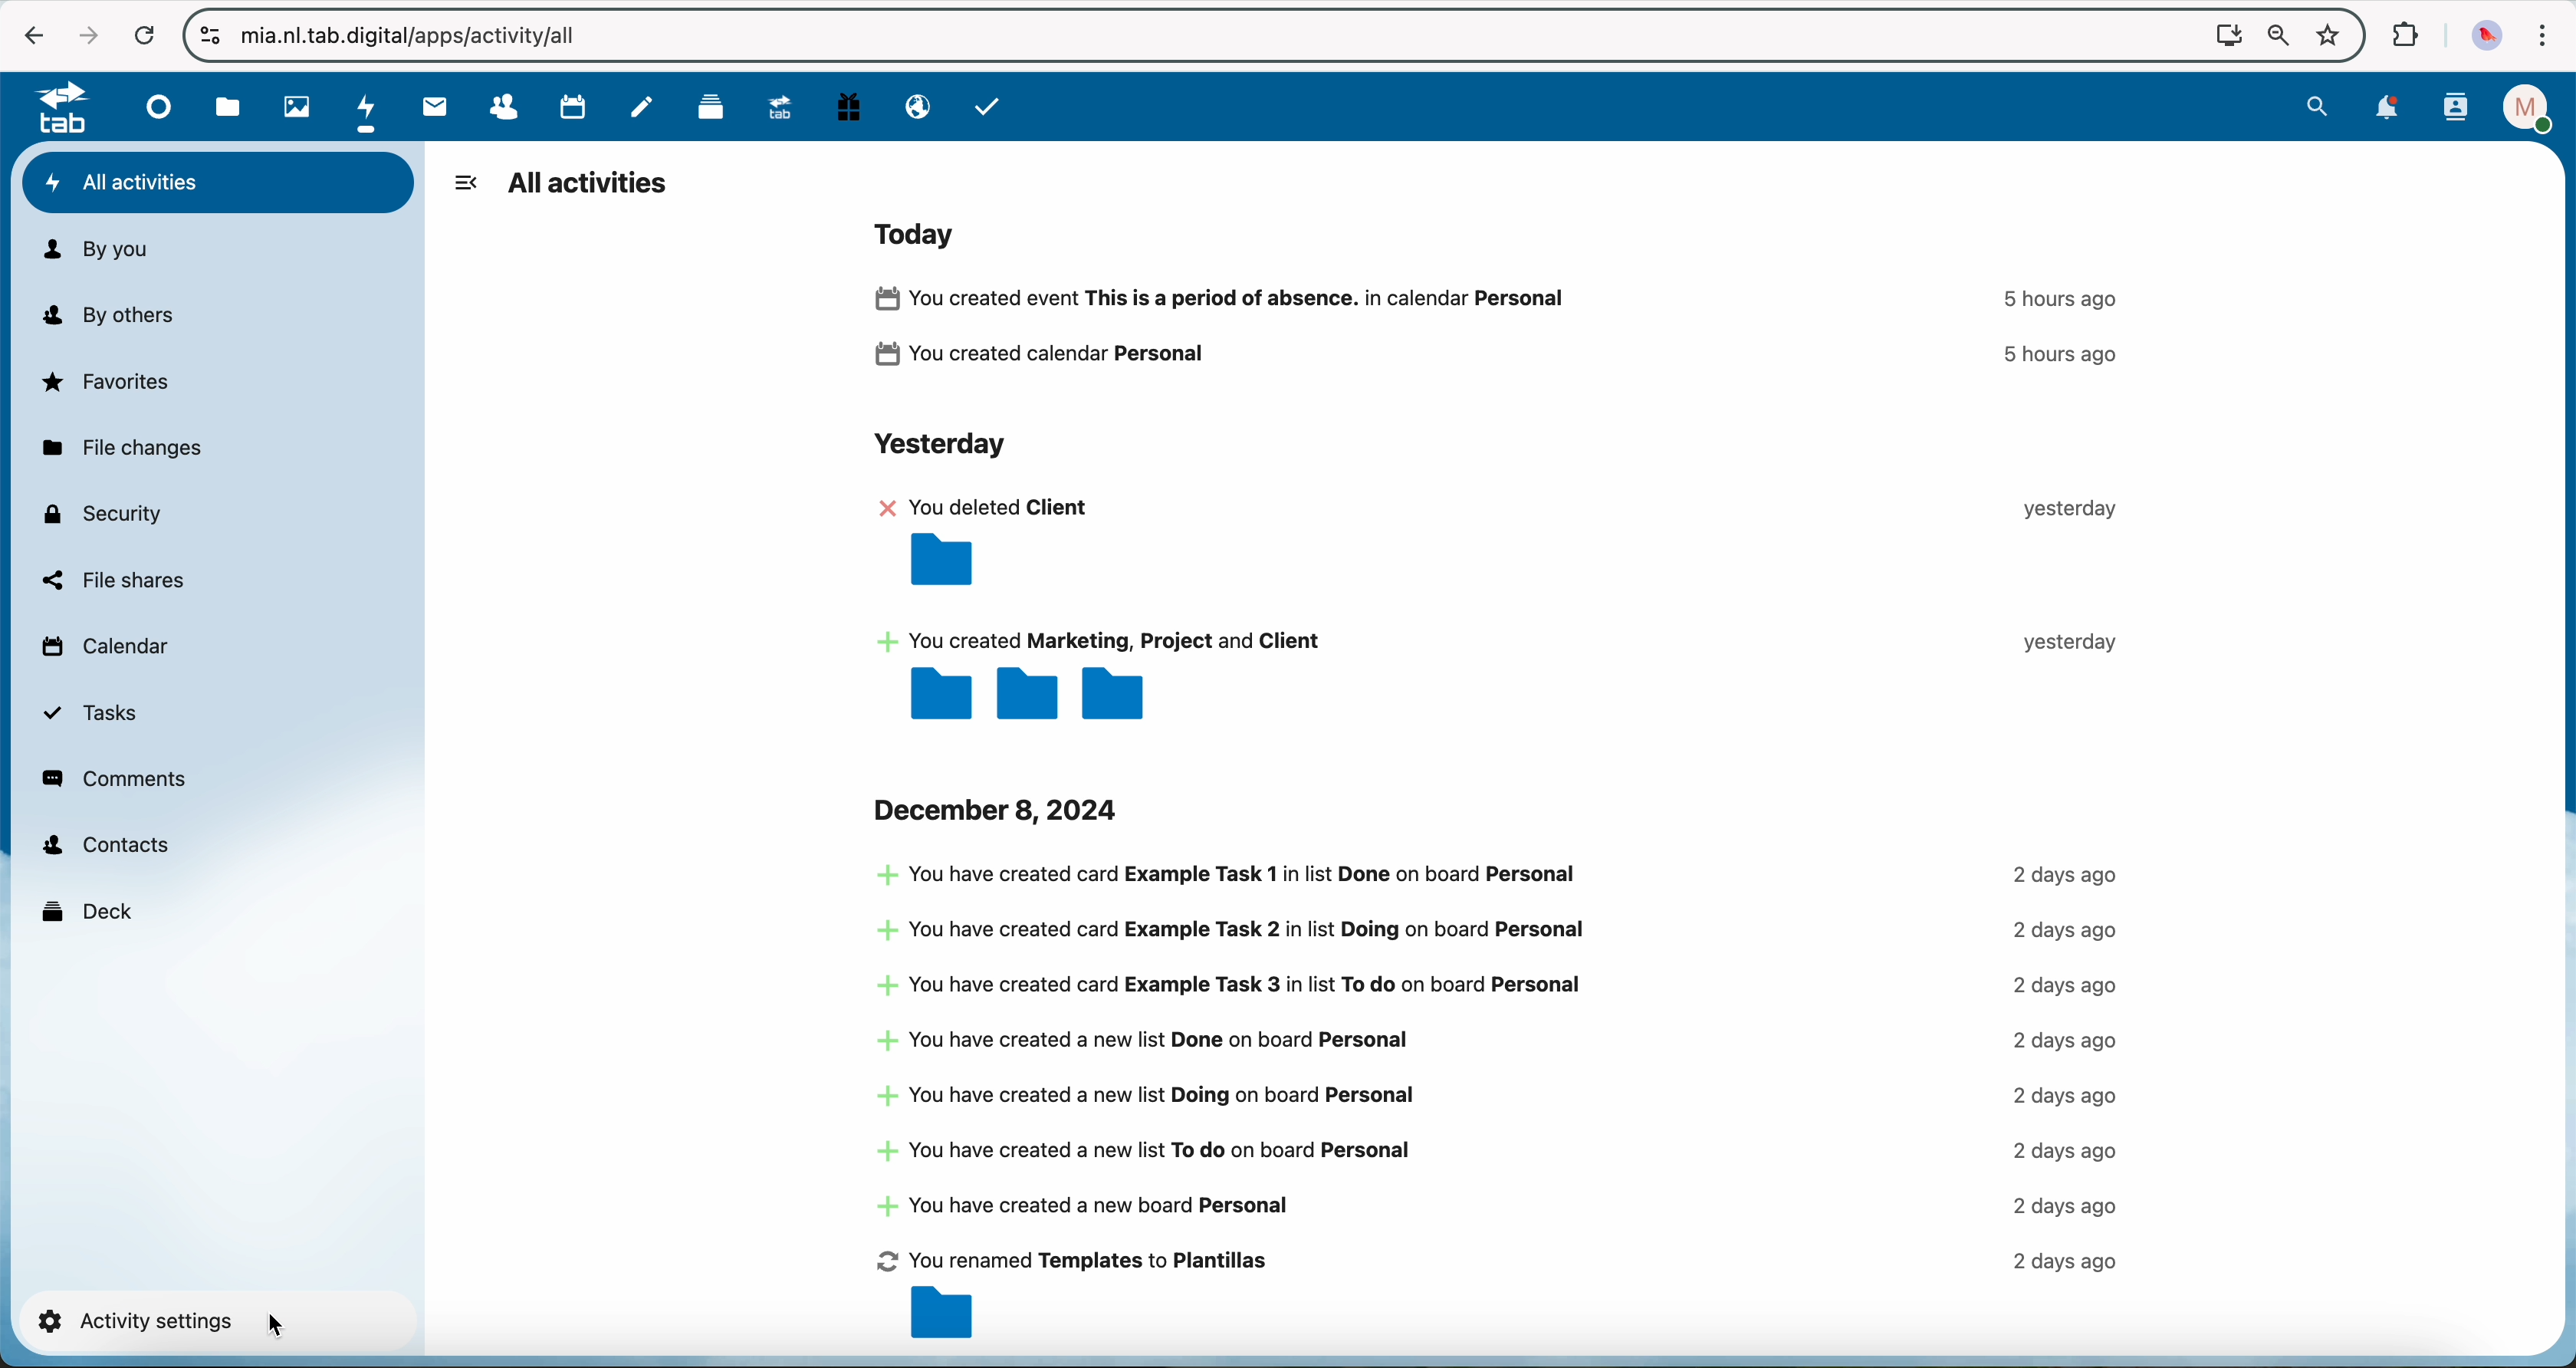 Image resolution: width=2576 pixels, height=1368 pixels. I want to click on navigate foward, so click(85, 35).